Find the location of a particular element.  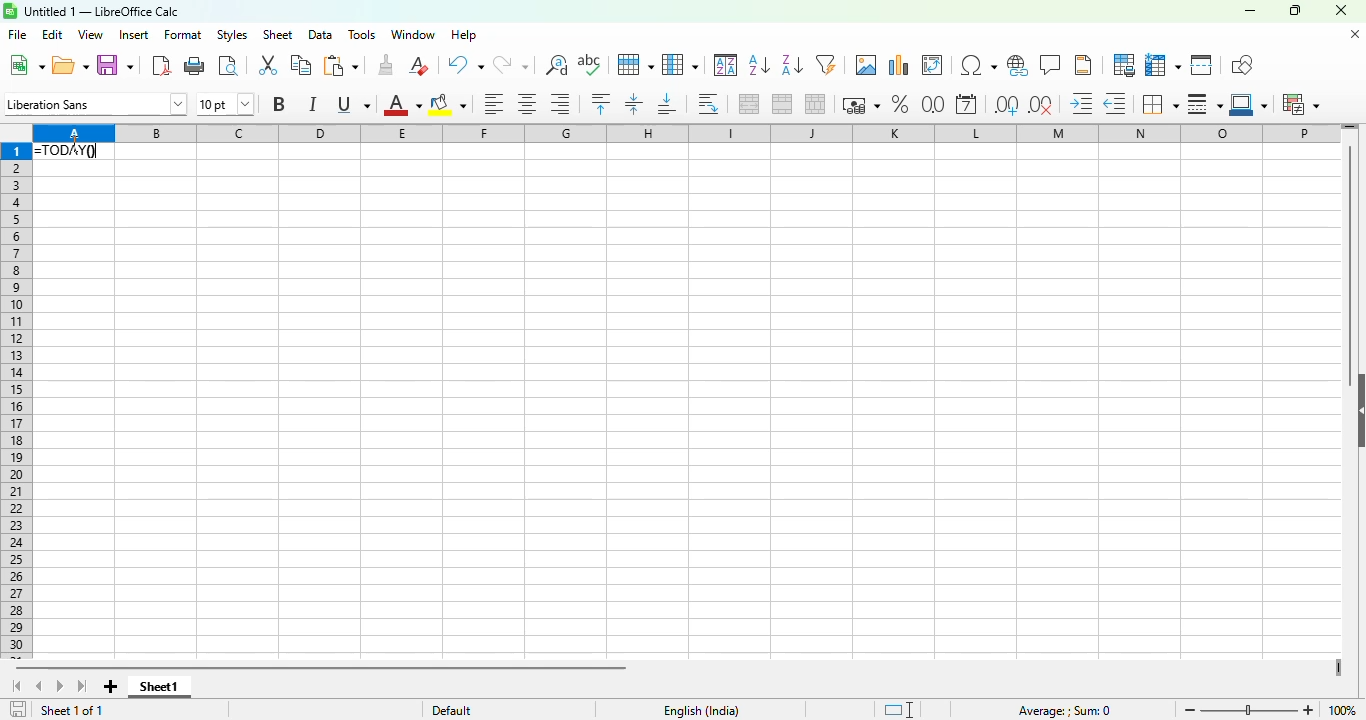

default is located at coordinates (452, 709).